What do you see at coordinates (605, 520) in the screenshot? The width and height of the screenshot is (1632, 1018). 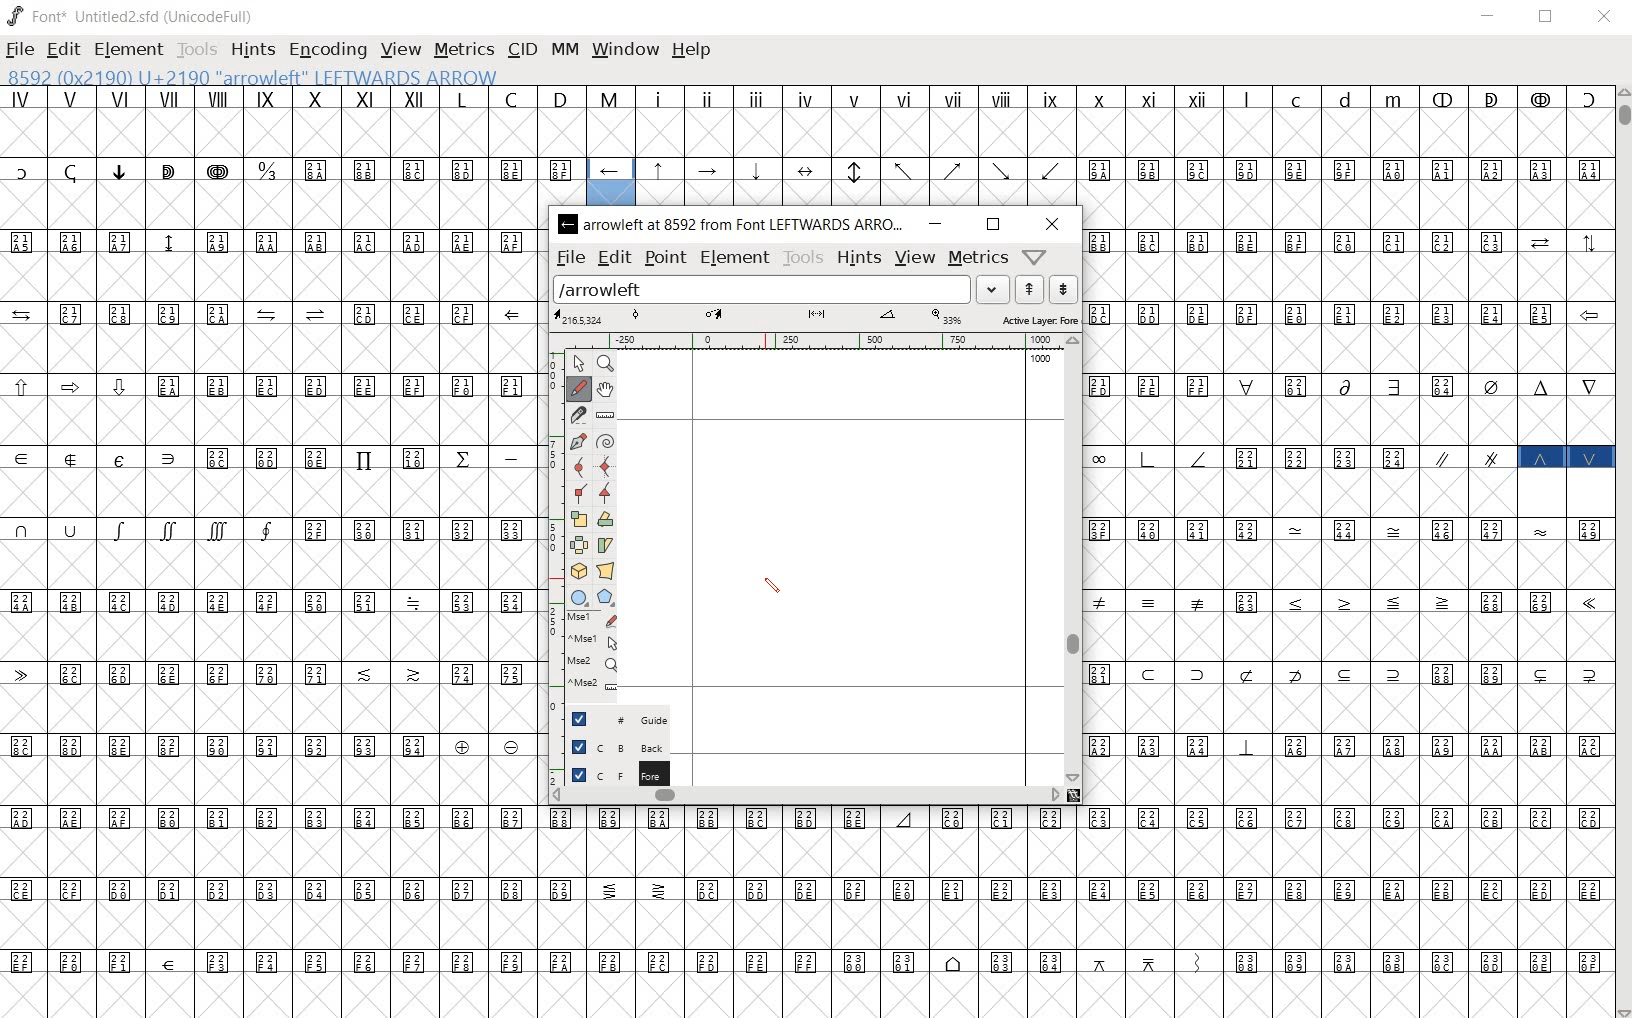 I see `Rotate the selection` at bounding box center [605, 520].